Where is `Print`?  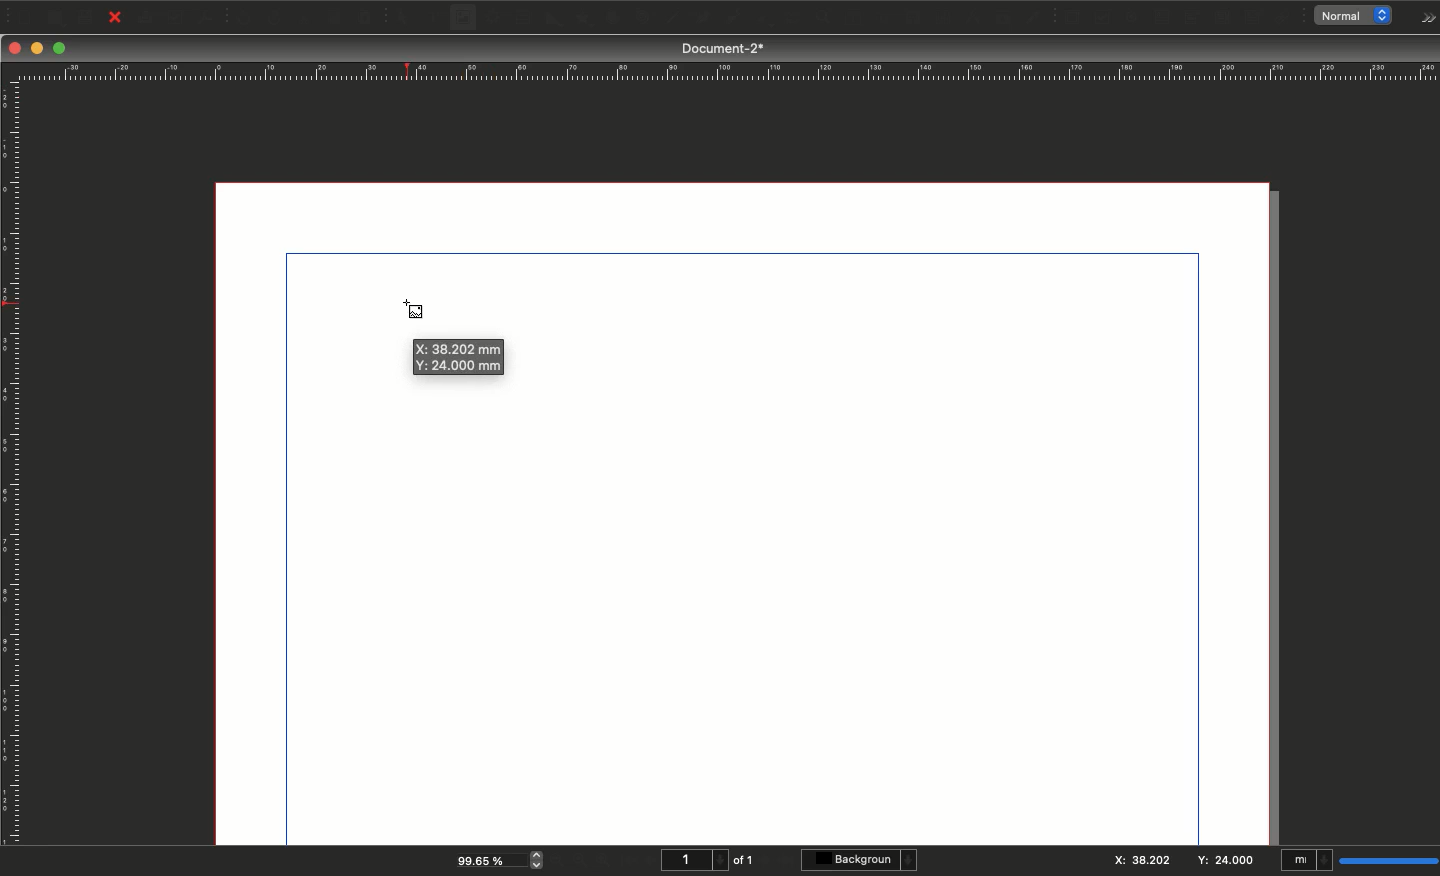
Print is located at coordinates (146, 18).